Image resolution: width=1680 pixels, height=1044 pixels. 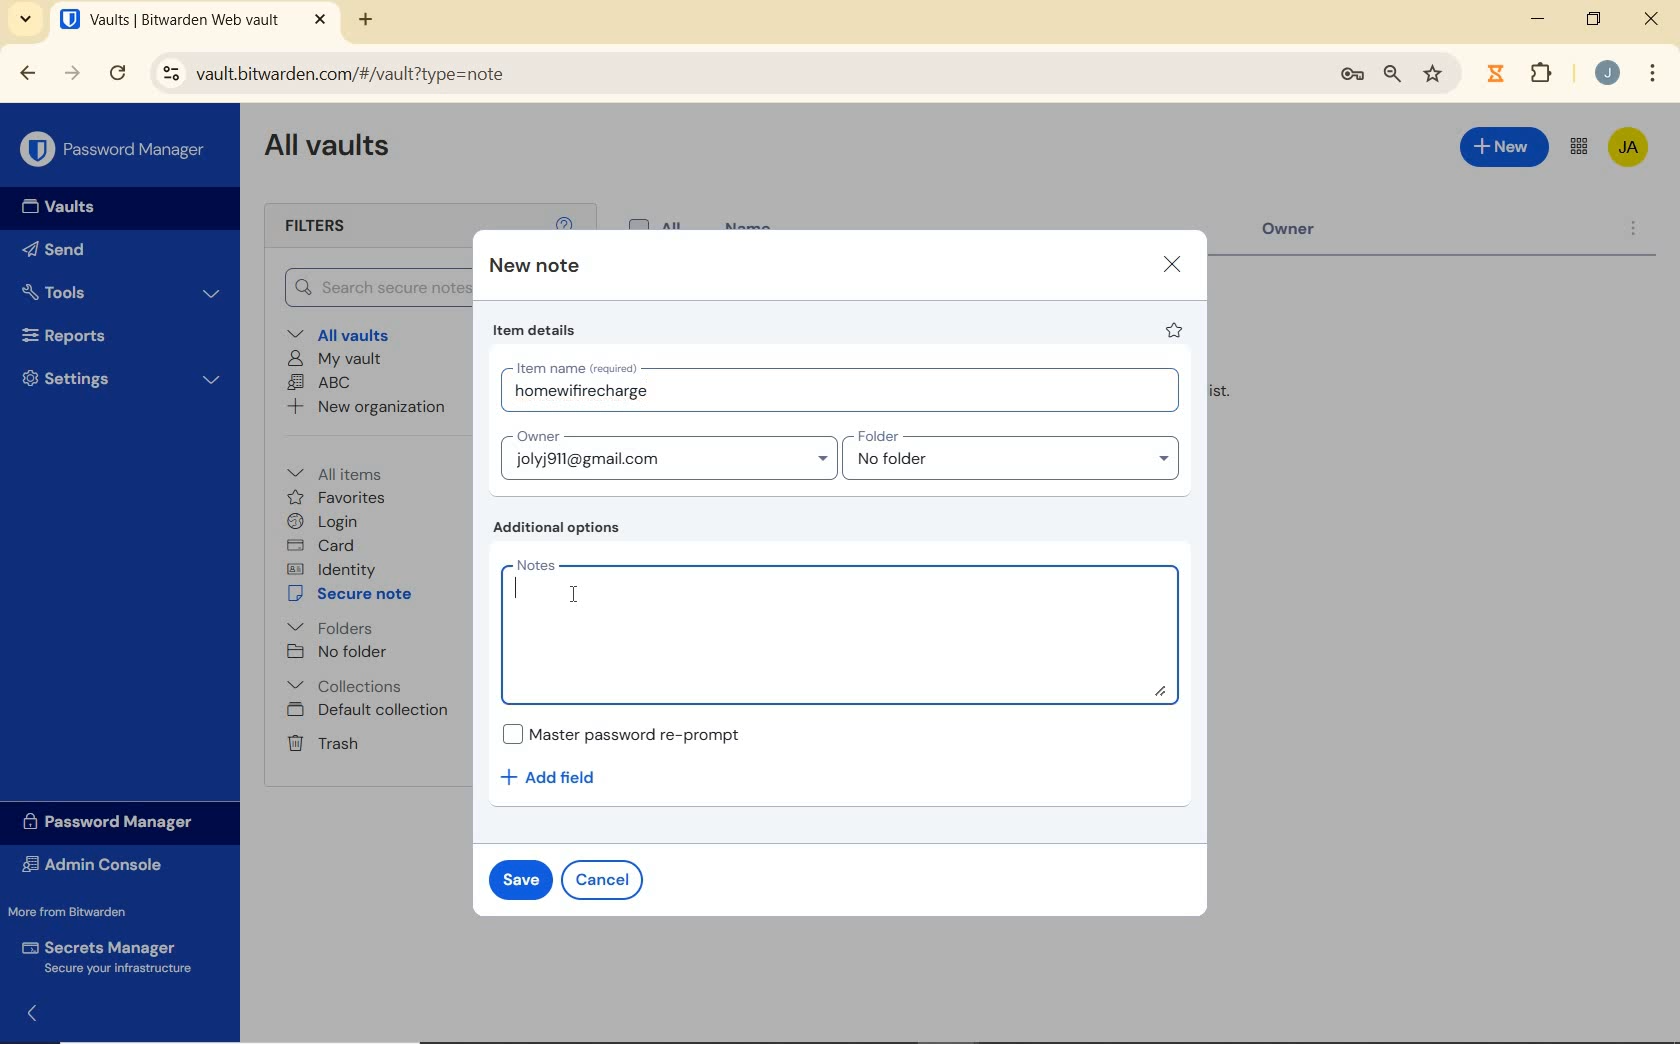 I want to click on extensions, so click(x=1493, y=74).